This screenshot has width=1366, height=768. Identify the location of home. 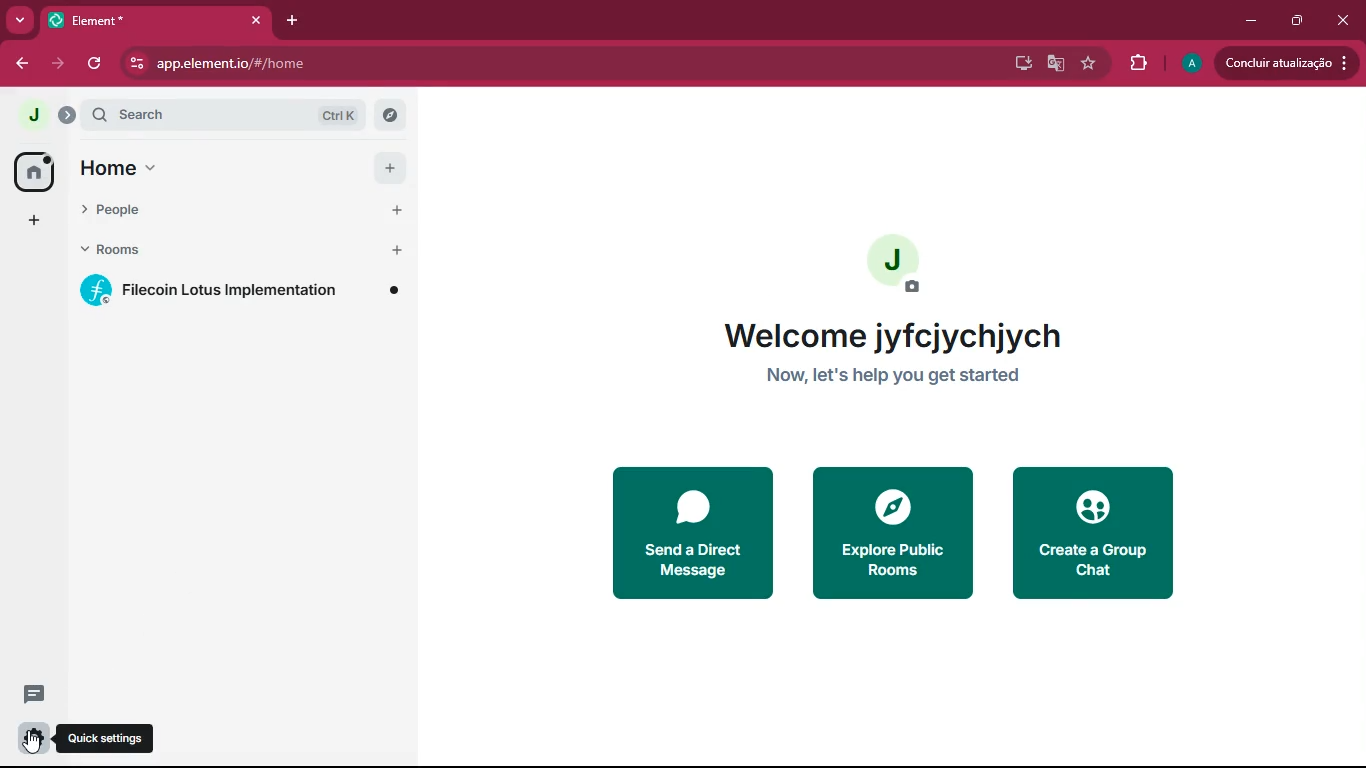
(34, 172).